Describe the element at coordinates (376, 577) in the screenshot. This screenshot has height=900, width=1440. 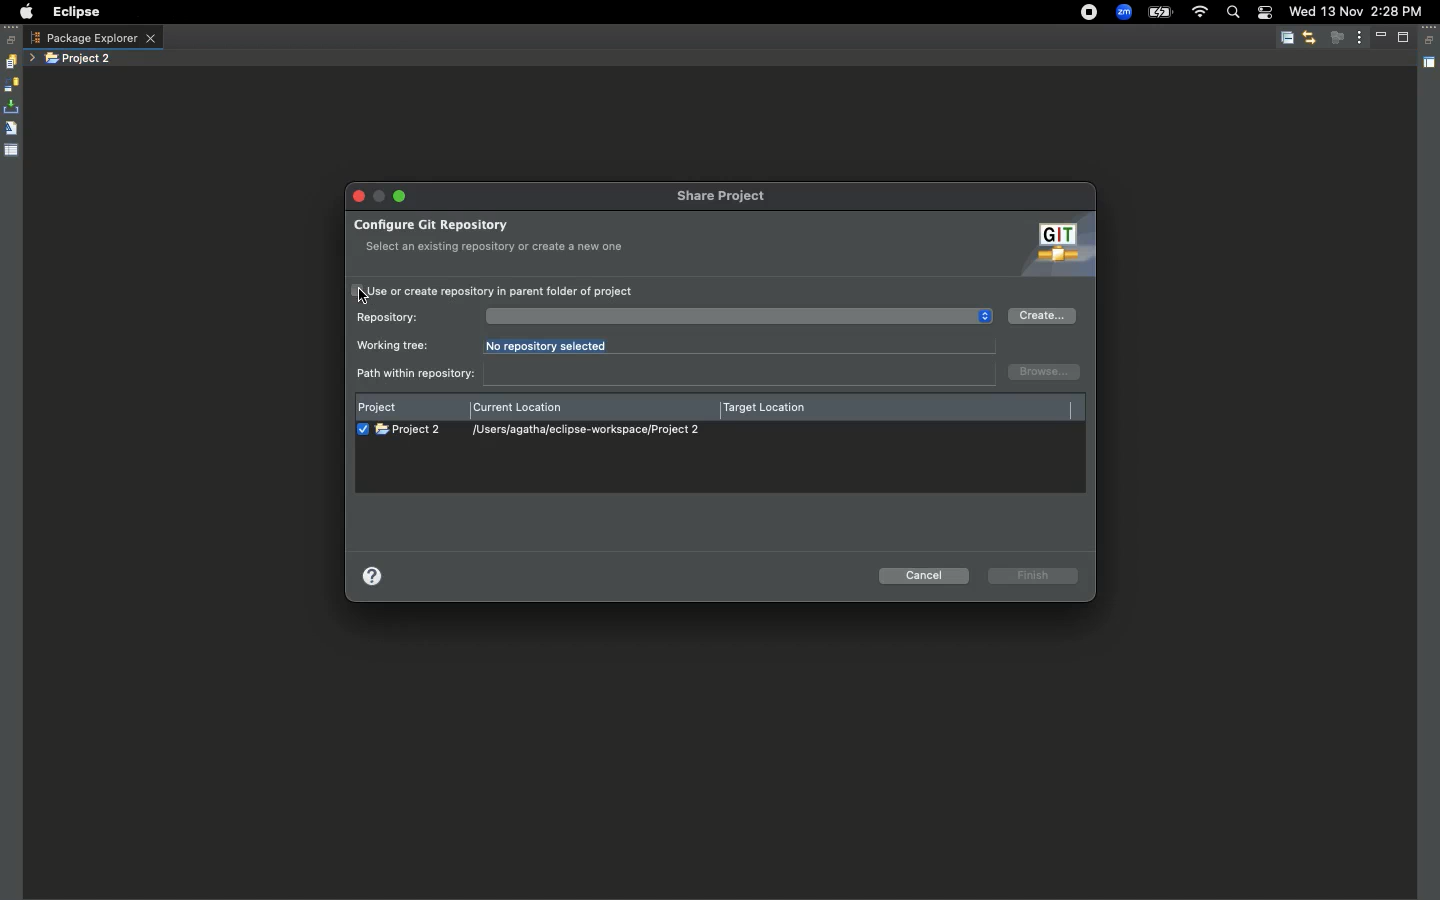
I see `Help` at that location.